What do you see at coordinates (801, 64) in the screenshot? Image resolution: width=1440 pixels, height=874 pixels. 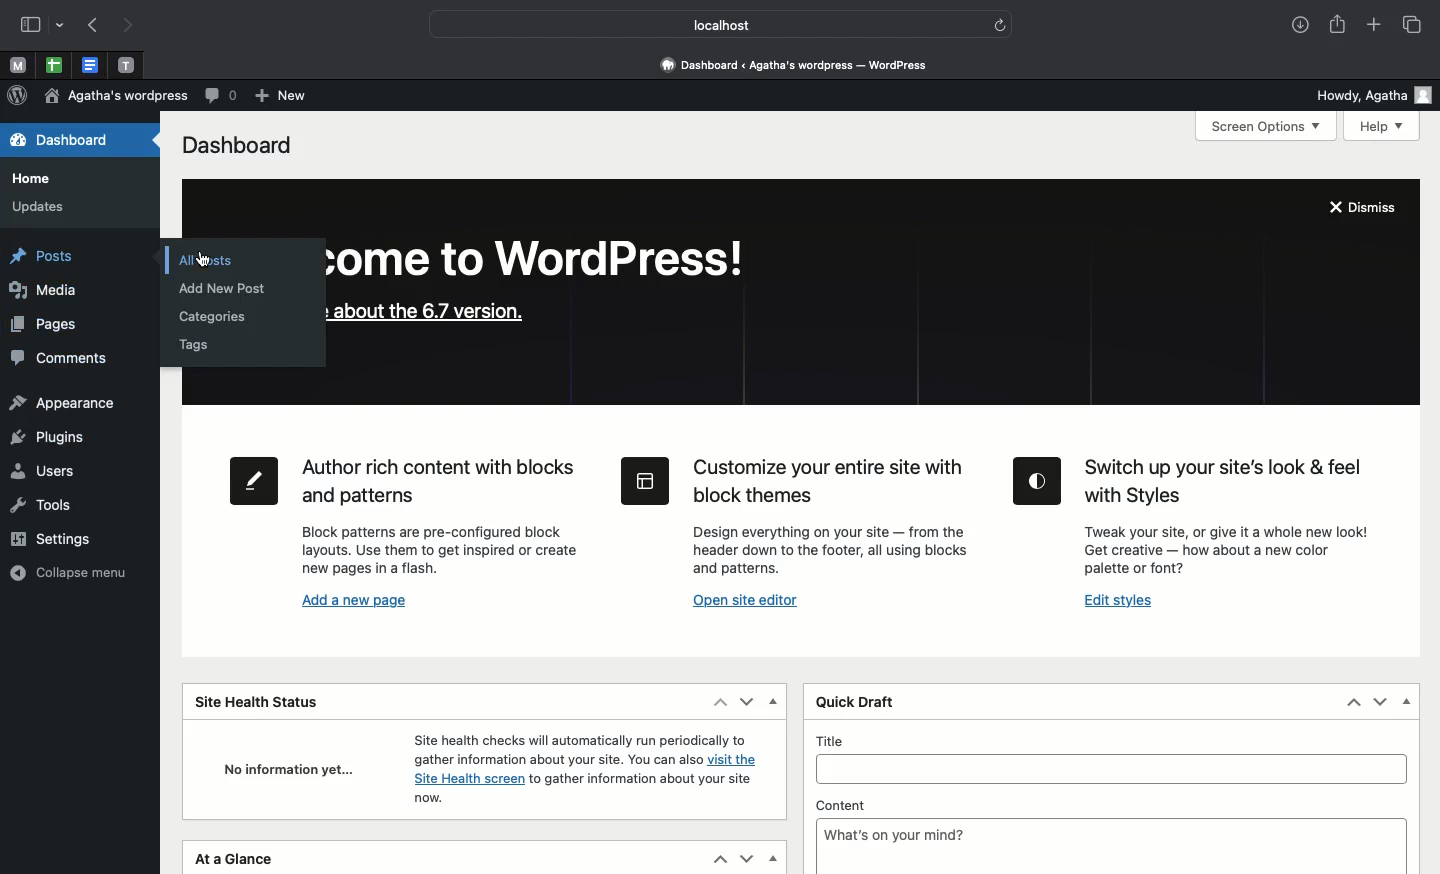 I see `Dashboard < Agatha's wordpress — WordPress` at bounding box center [801, 64].